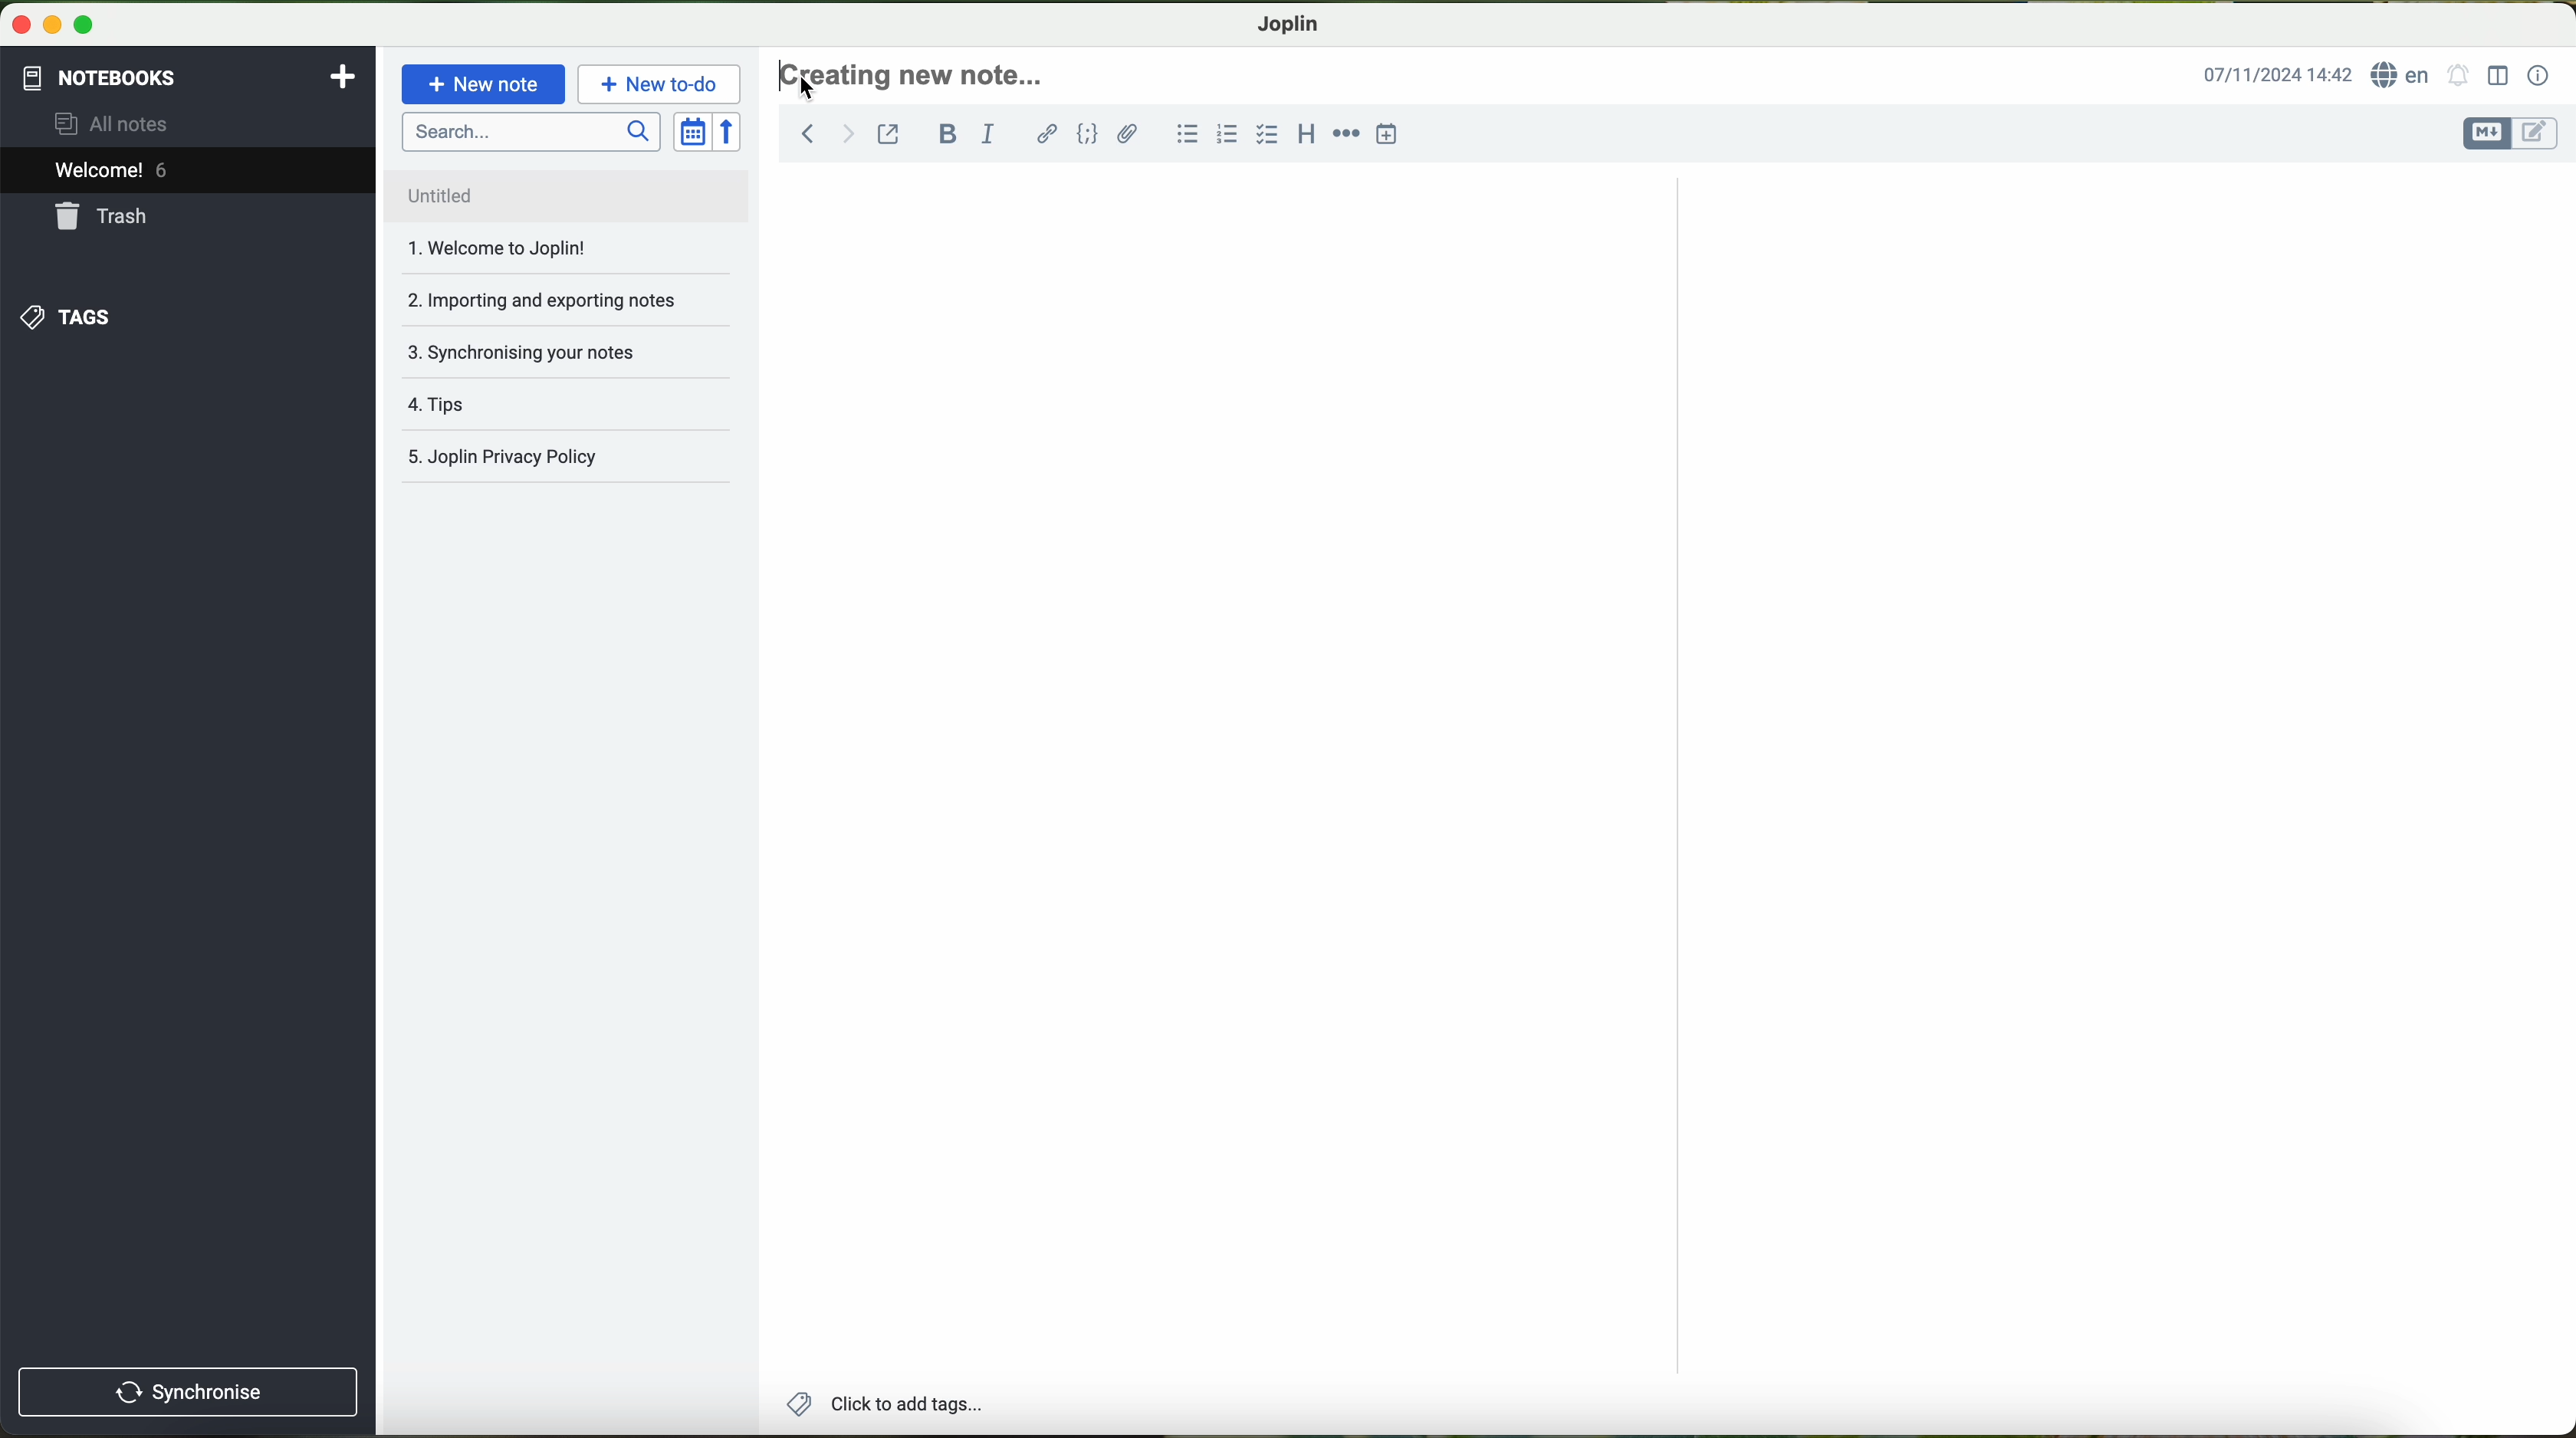 This screenshot has height=1438, width=2576. Describe the element at coordinates (890, 135) in the screenshot. I see `toggle external editing` at that location.